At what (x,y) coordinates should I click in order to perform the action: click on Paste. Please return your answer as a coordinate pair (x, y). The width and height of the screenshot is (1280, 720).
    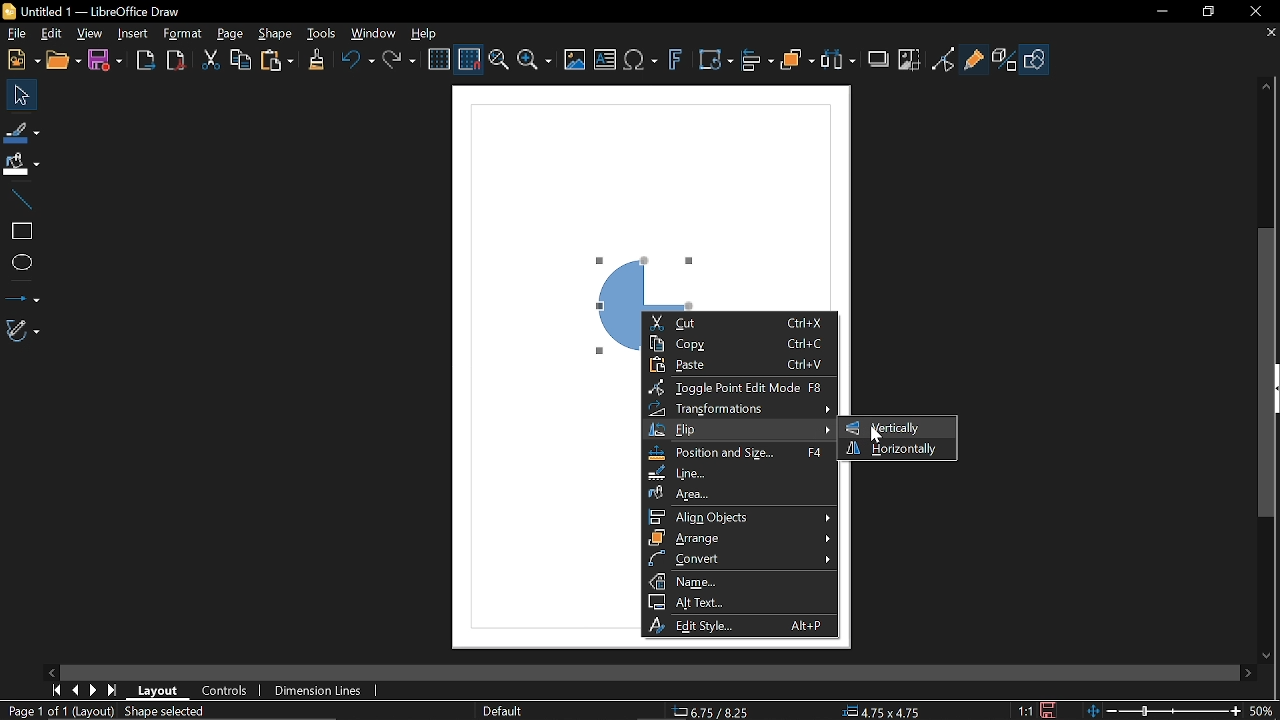
    Looking at the image, I should click on (277, 61).